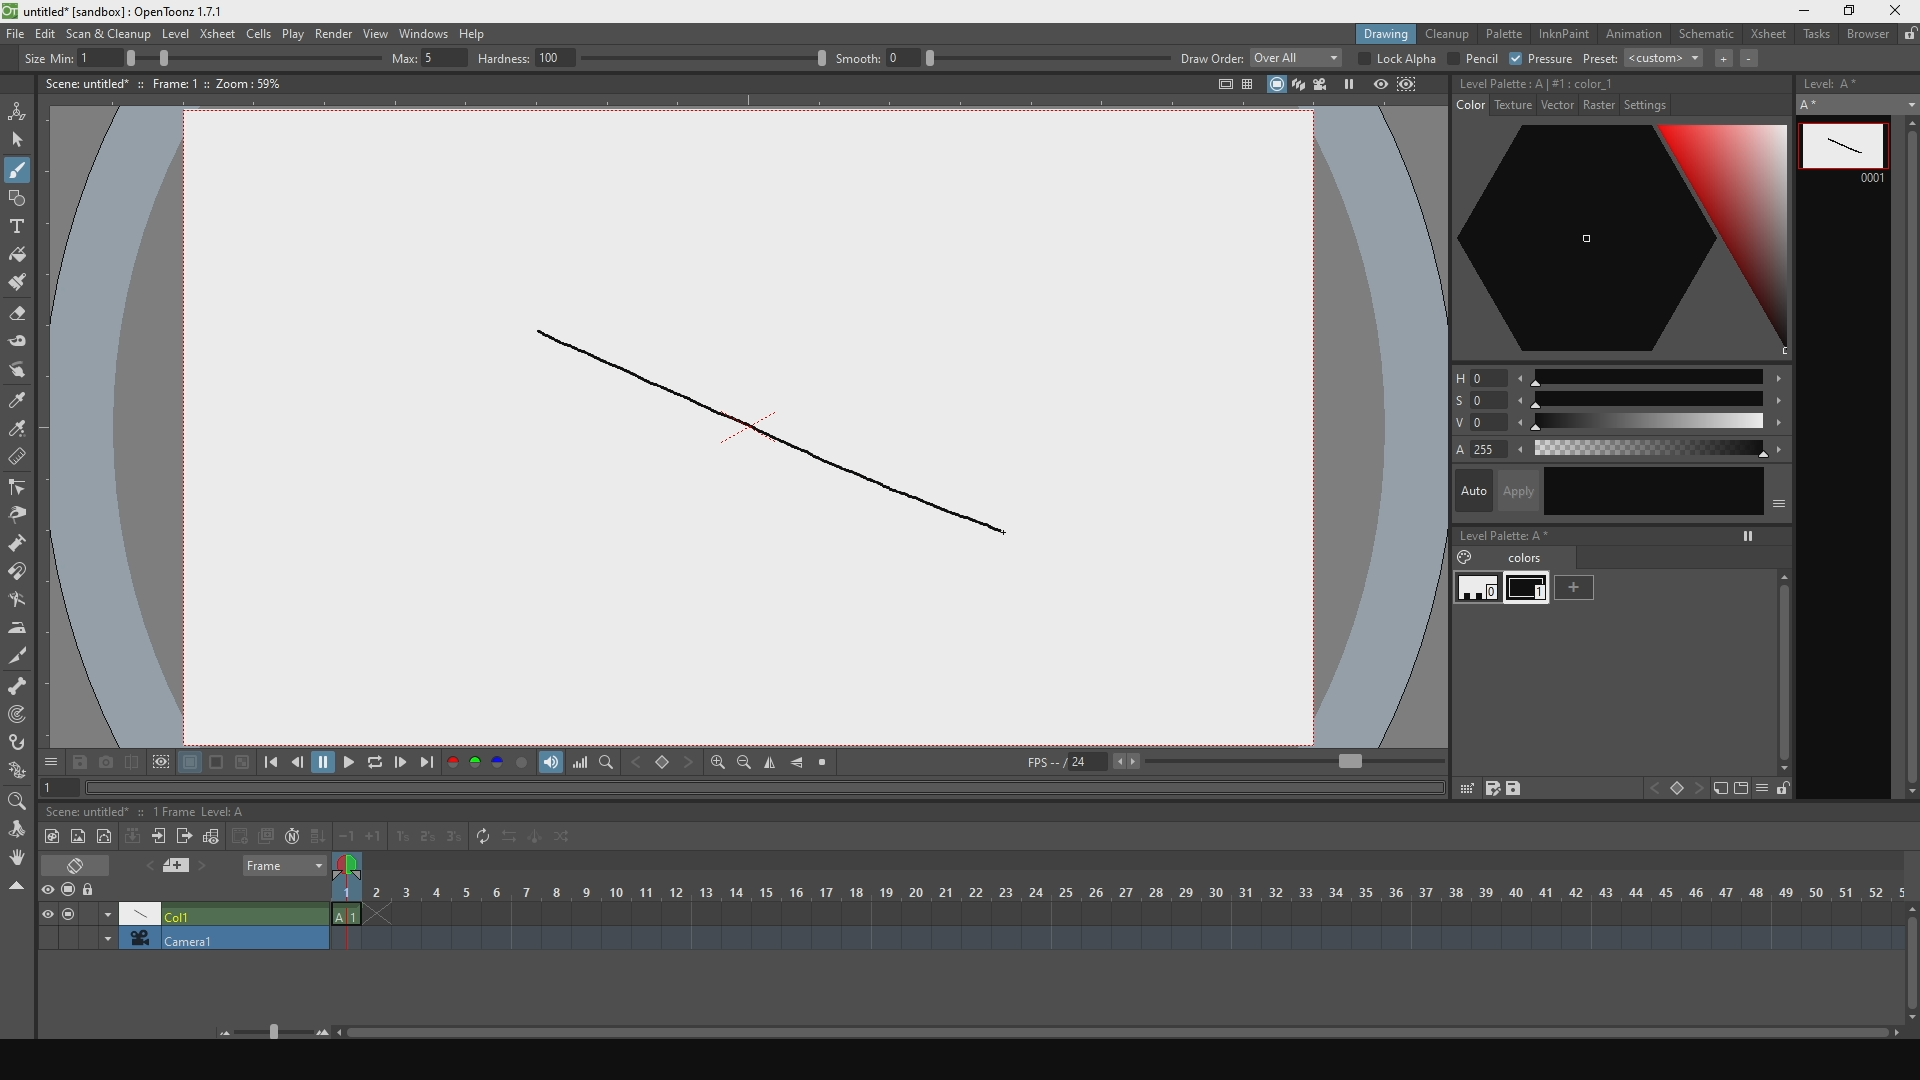 The width and height of the screenshot is (1920, 1080). I want to click on max, so click(426, 57).